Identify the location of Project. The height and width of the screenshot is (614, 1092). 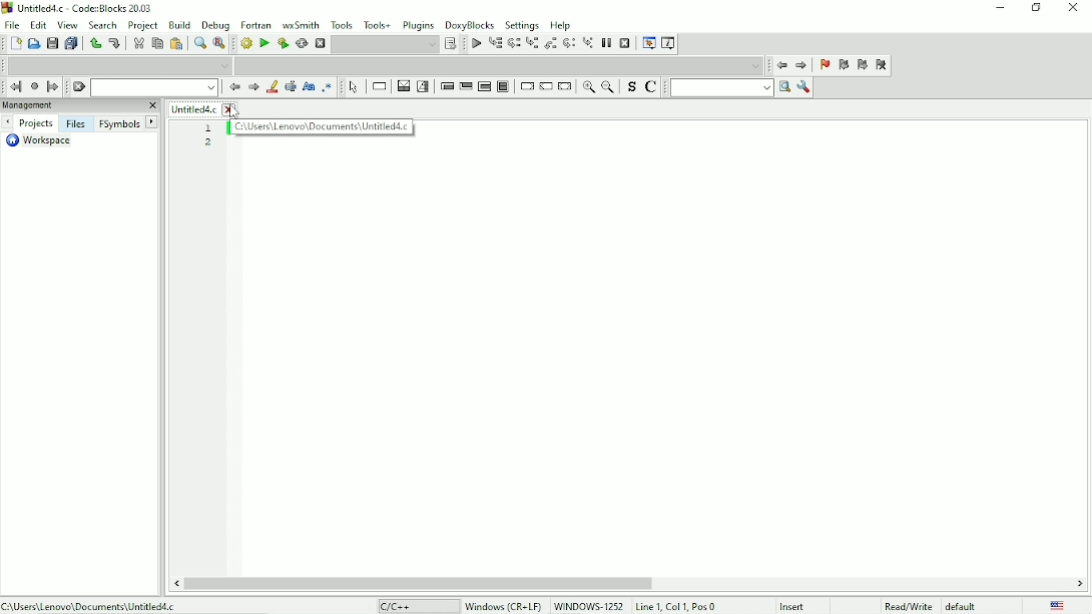
(143, 26).